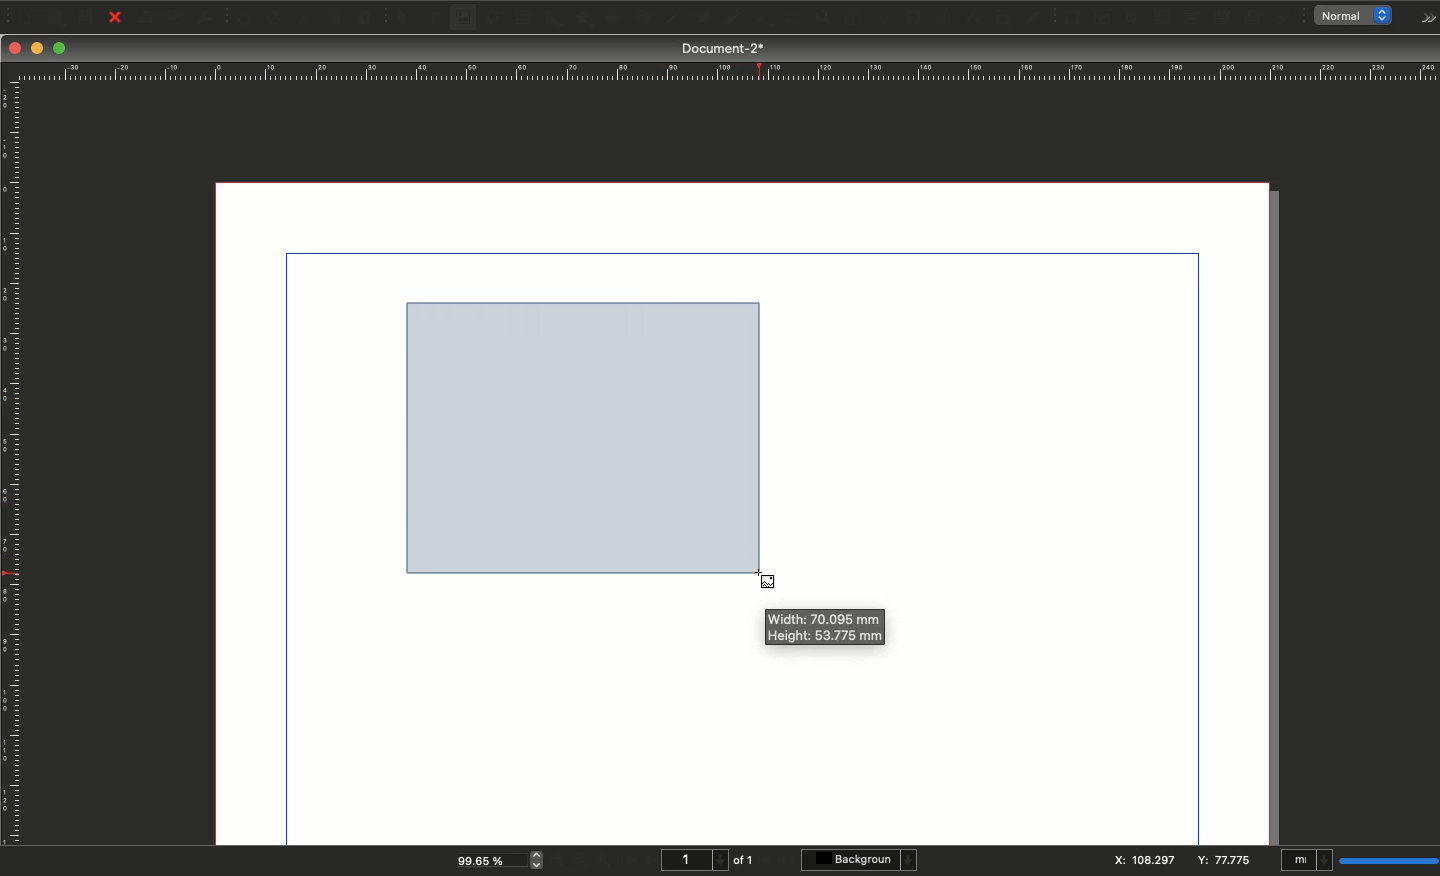  I want to click on Width: 70.095 mm height: 53.775 mm, so click(823, 629).